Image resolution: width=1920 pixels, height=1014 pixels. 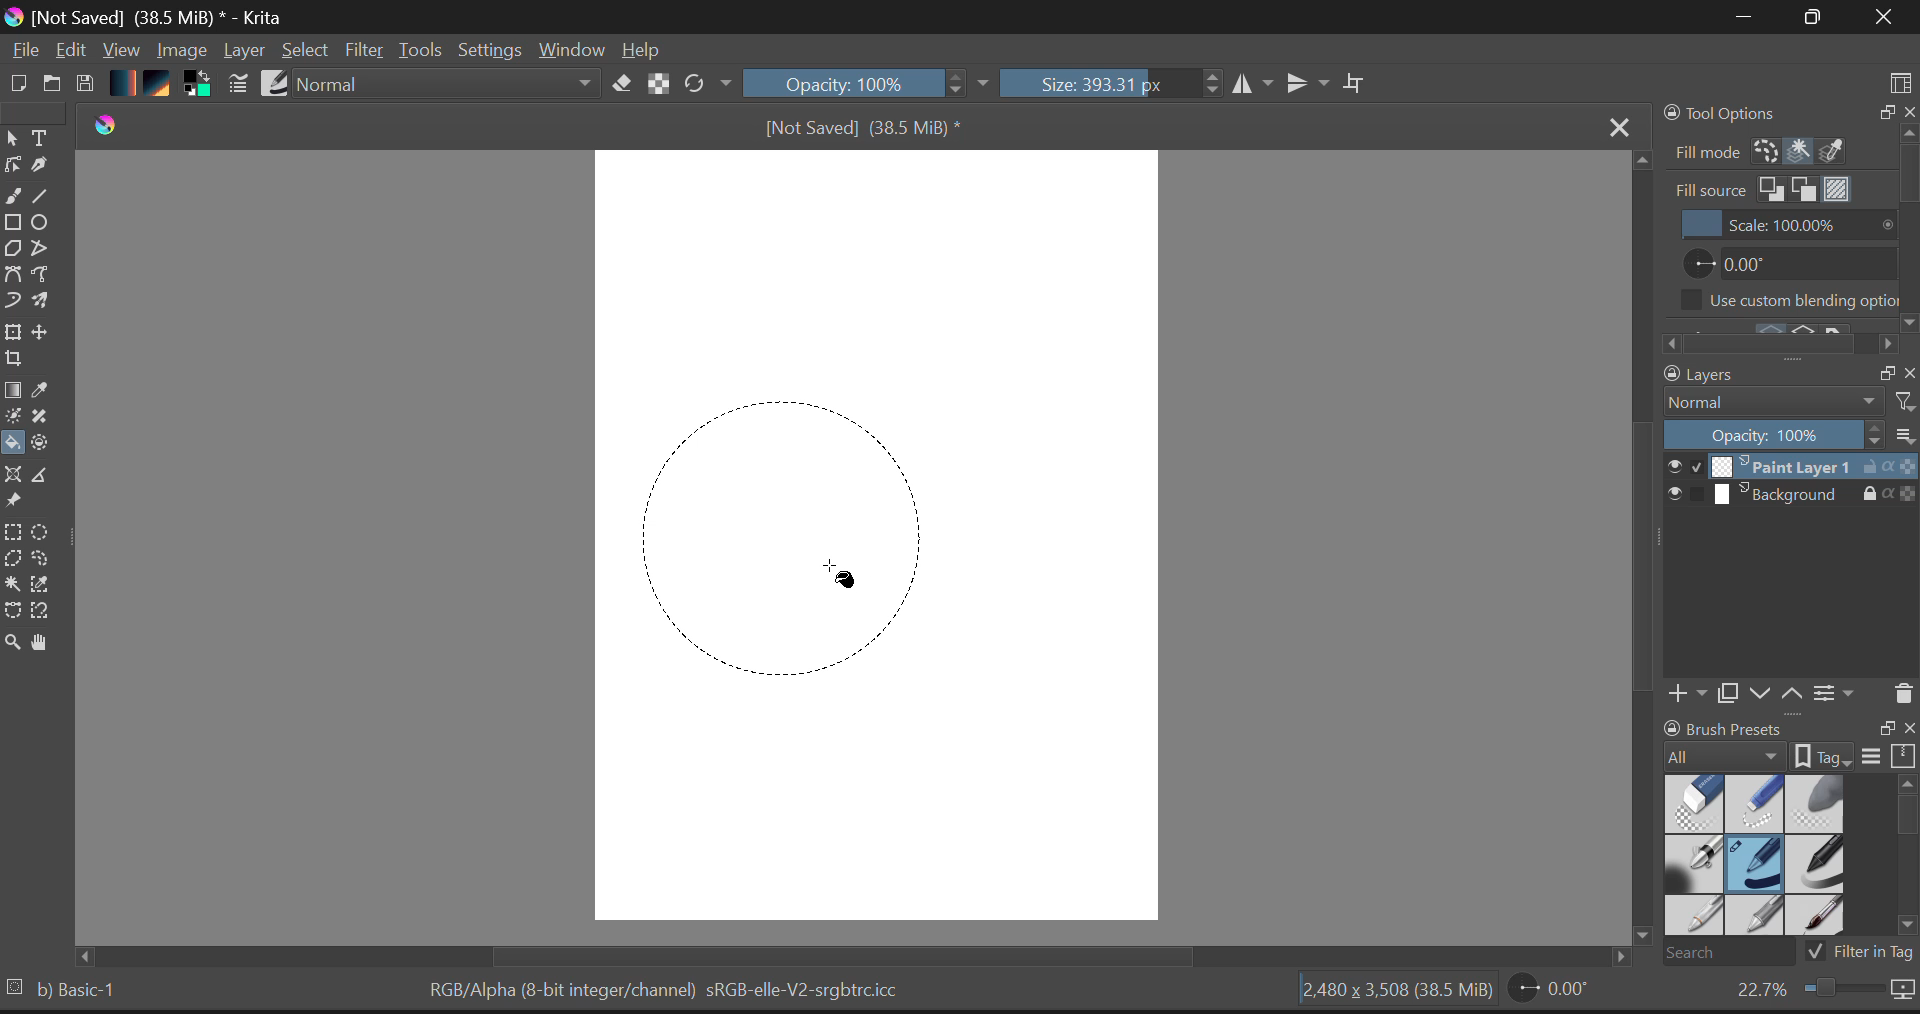 What do you see at coordinates (492, 51) in the screenshot?
I see `Settings` at bounding box center [492, 51].